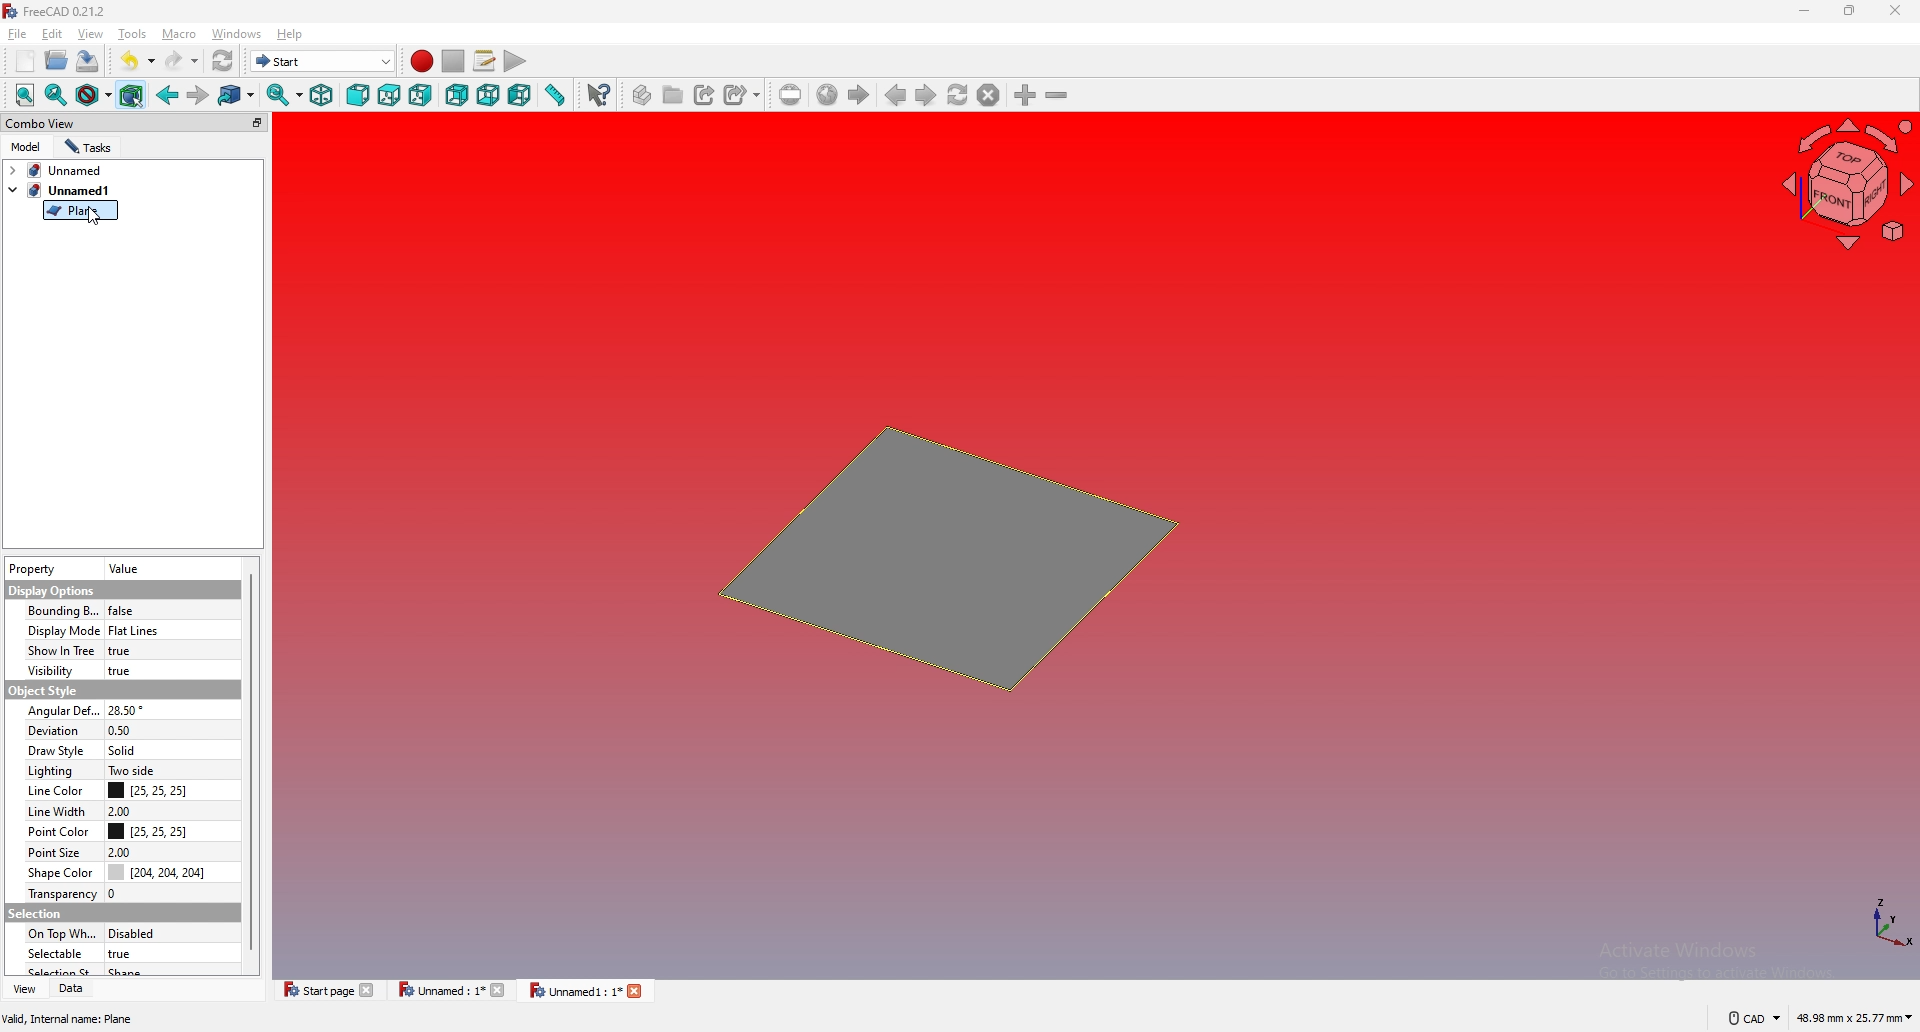 This screenshot has height=1032, width=1920. I want to click on create group, so click(675, 94).